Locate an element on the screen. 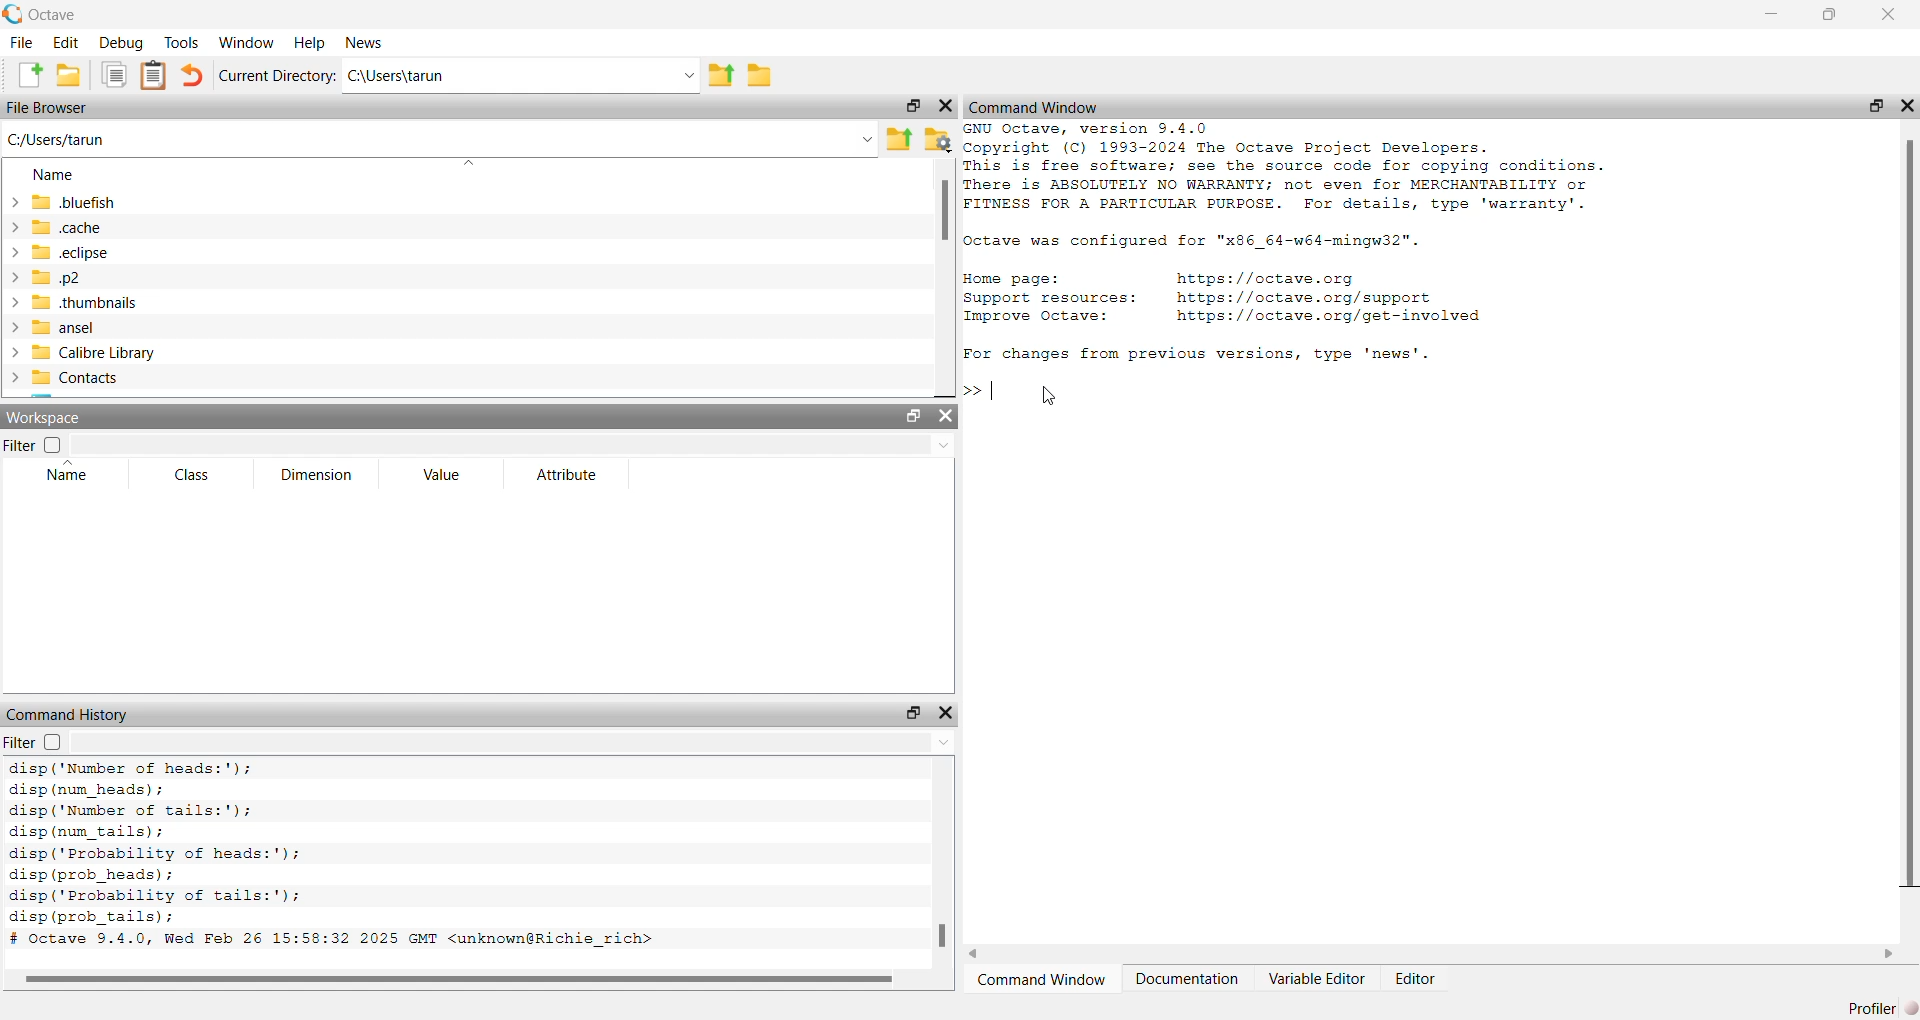 The height and width of the screenshot is (1020, 1920). New script is located at coordinates (27, 75).